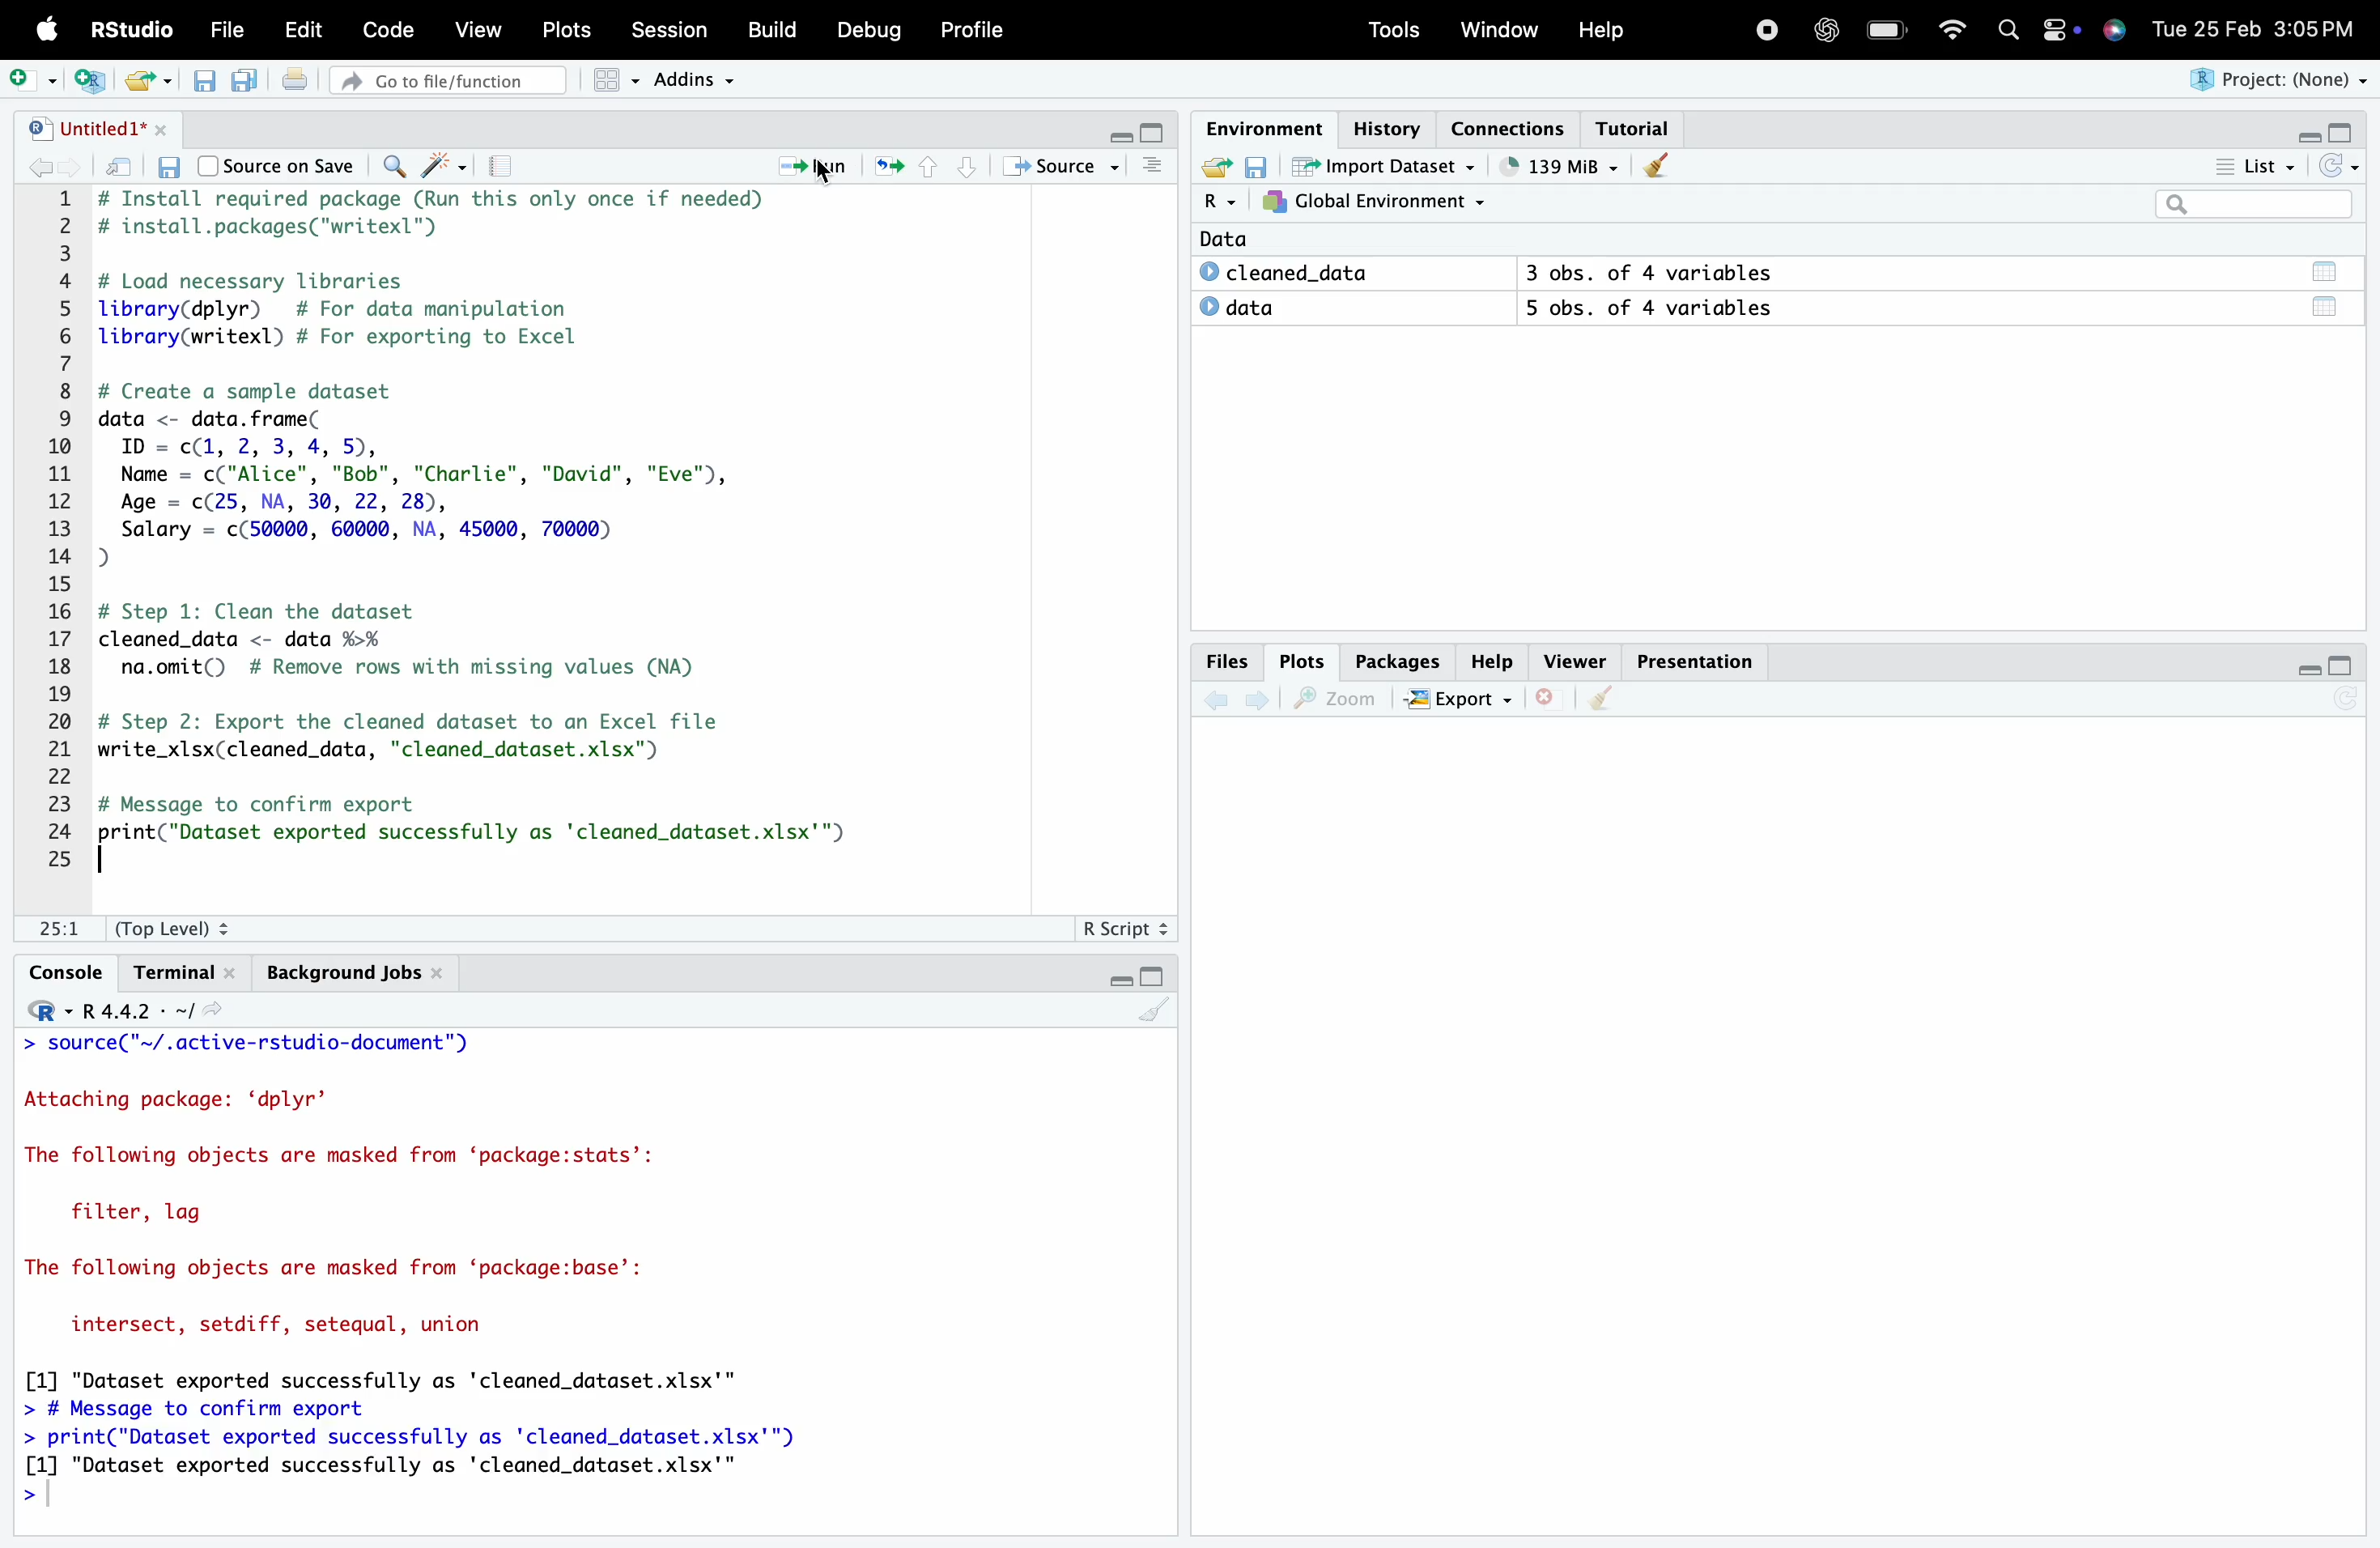 The width and height of the screenshot is (2380, 1548). Describe the element at coordinates (277, 165) in the screenshot. I see `Source on Save` at that location.